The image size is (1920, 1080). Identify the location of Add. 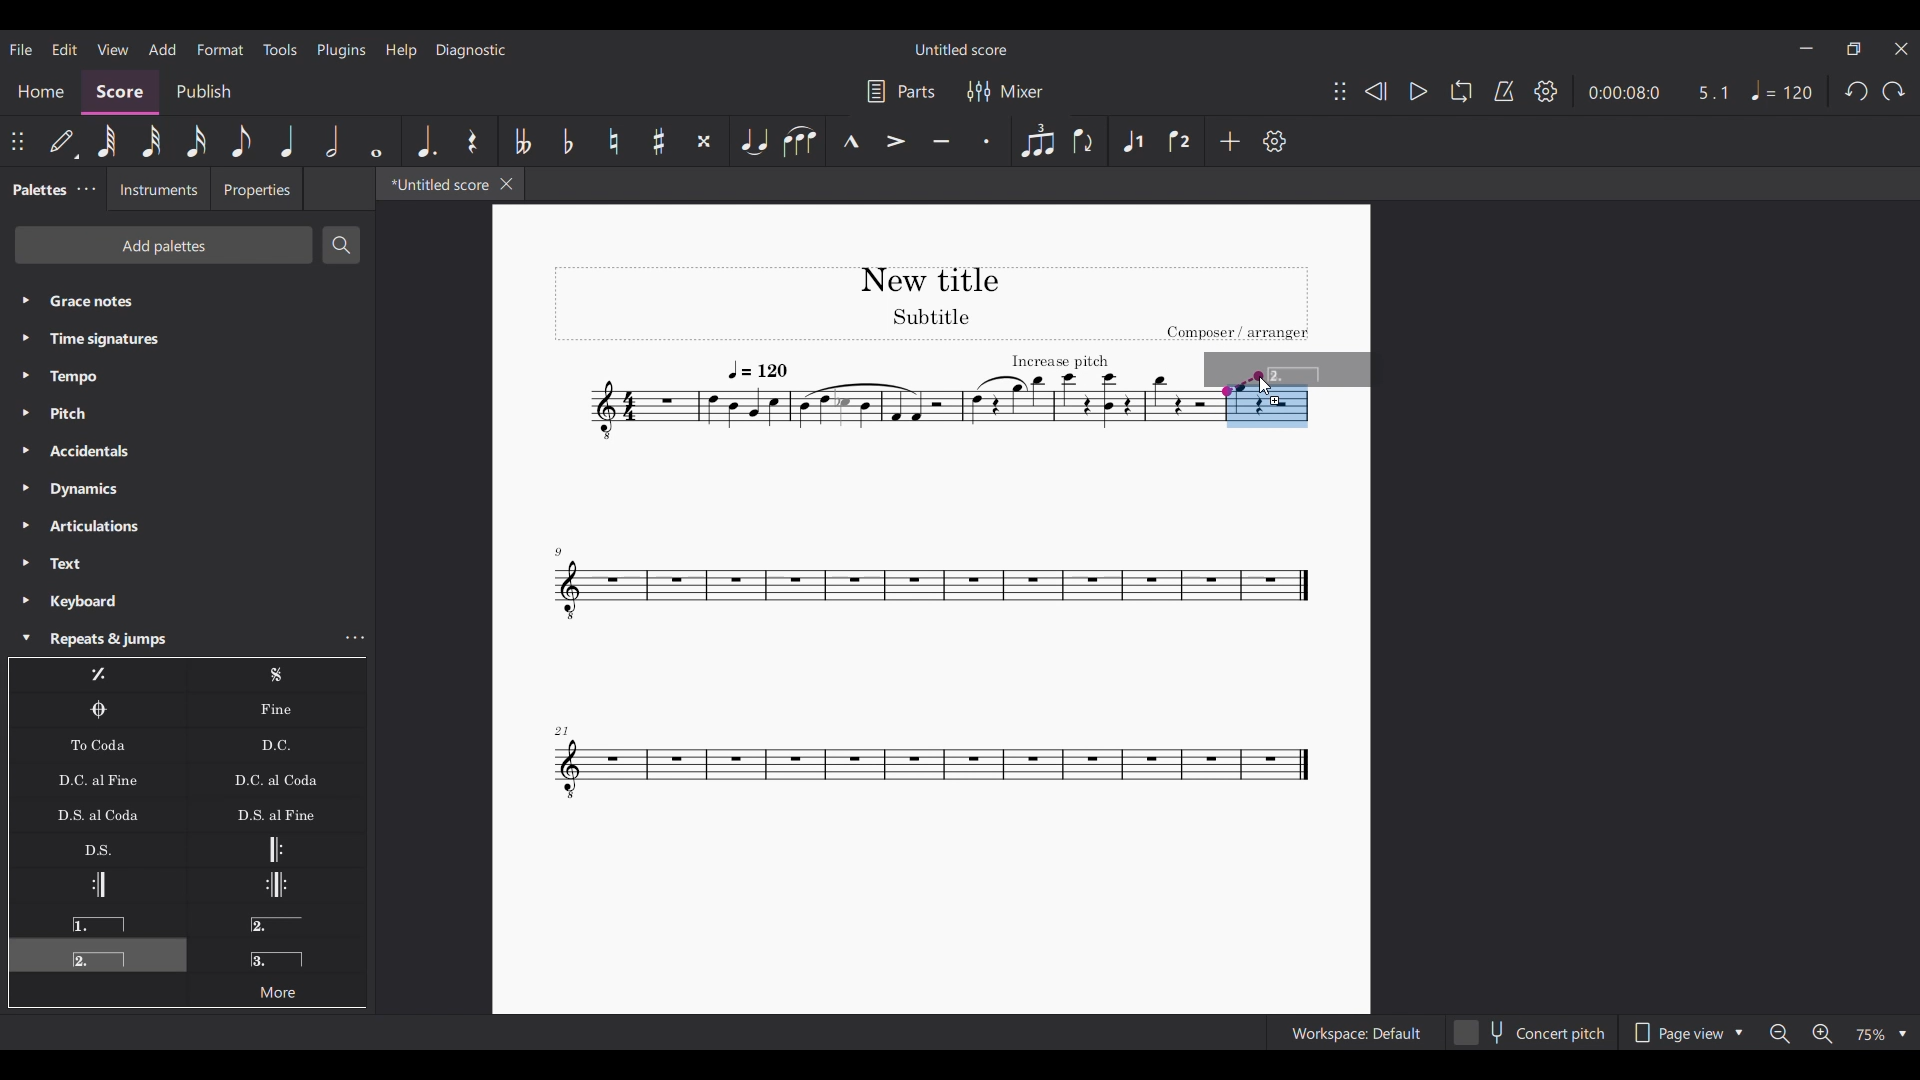
(1230, 141).